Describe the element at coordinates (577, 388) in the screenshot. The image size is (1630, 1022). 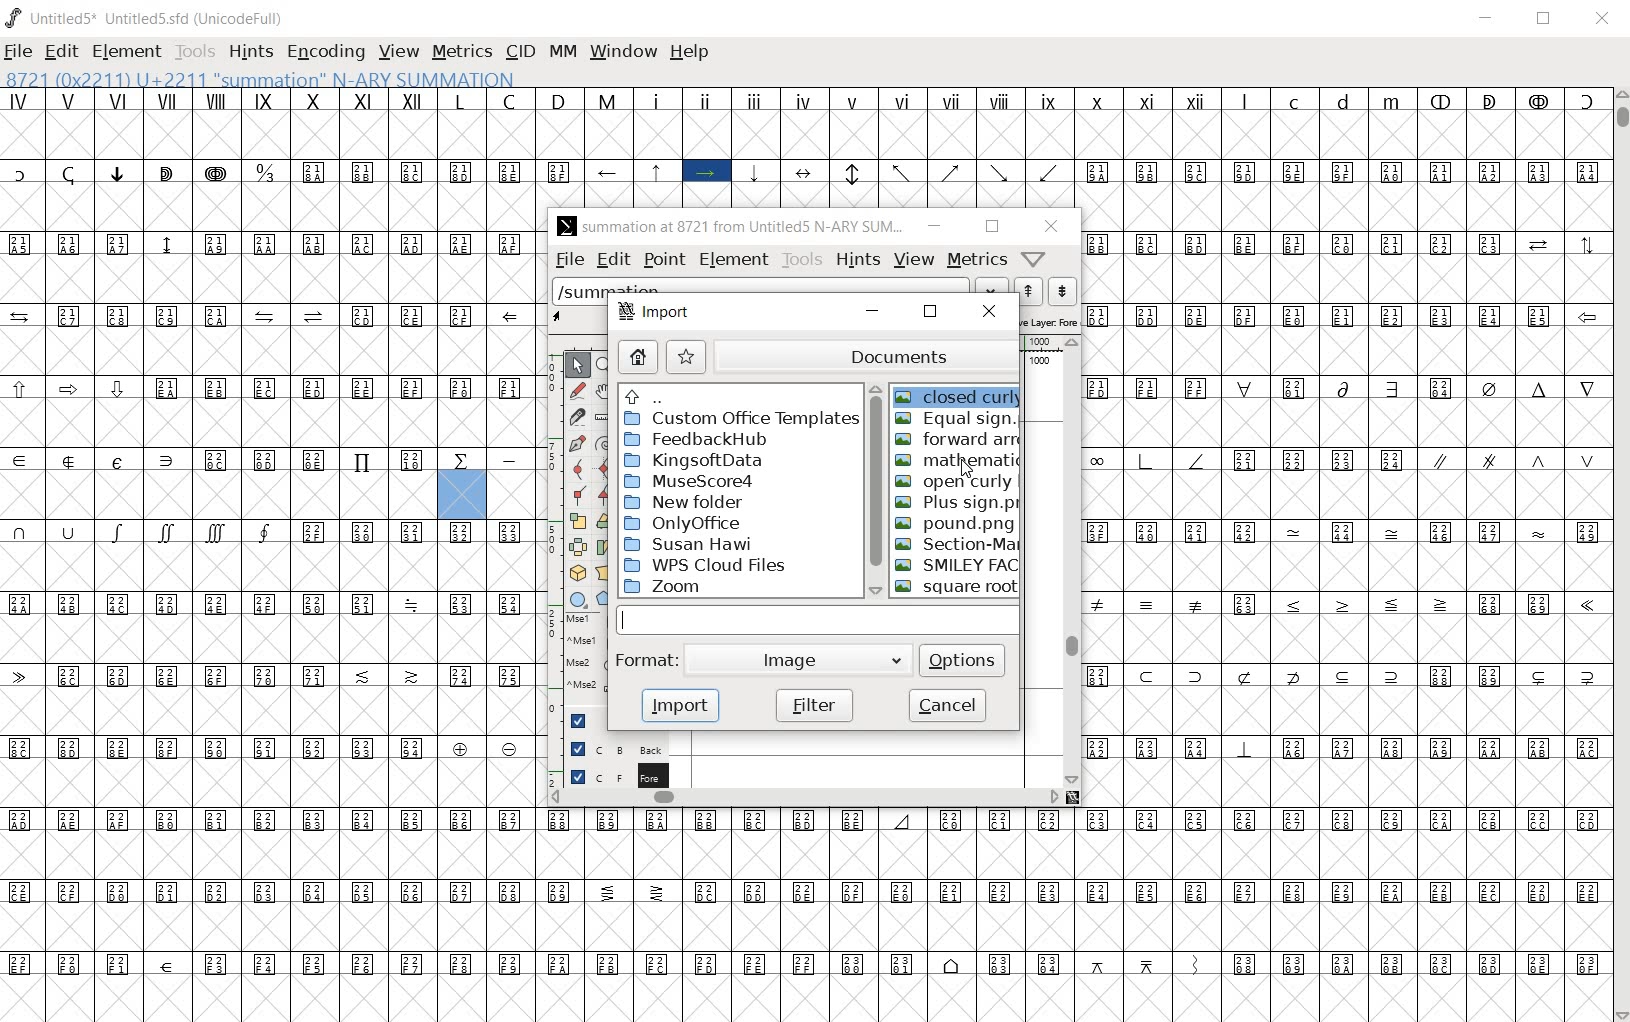
I see `draw a freehand curve` at that location.